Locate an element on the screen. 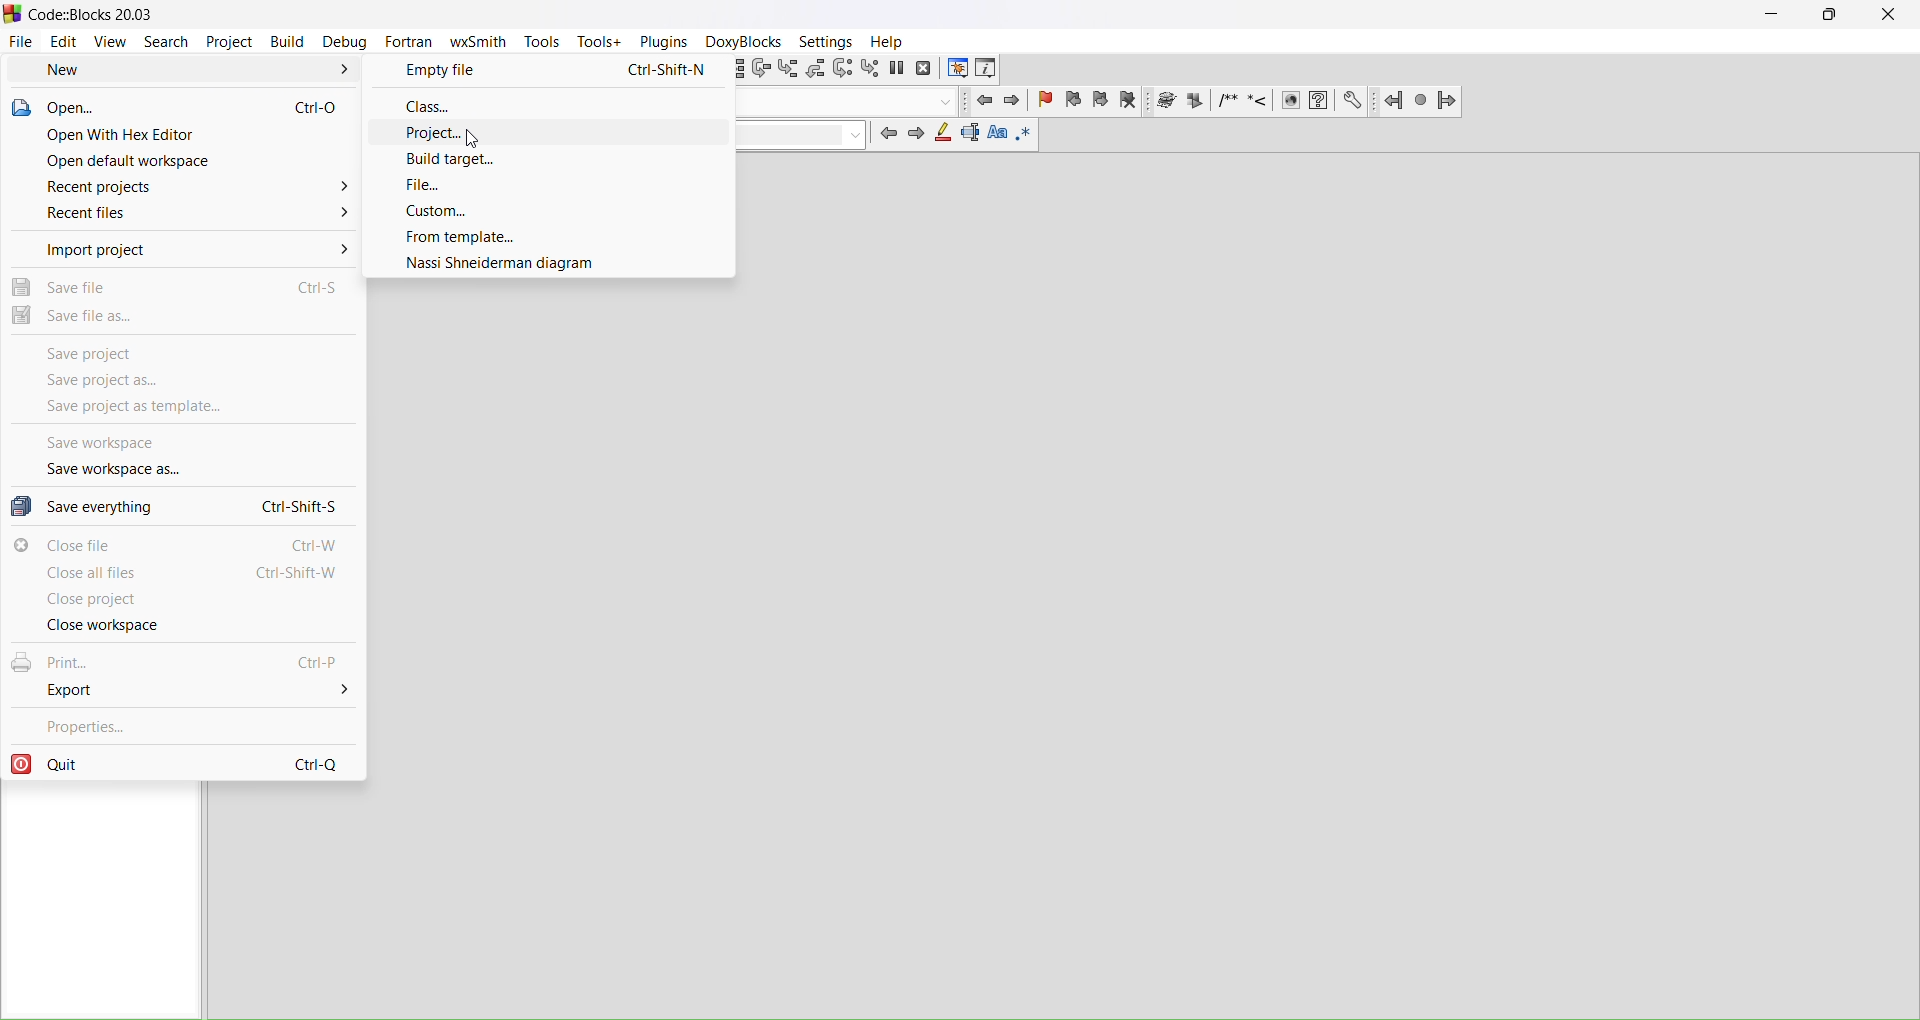 The width and height of the screenshot is (1920, 1020). clear is located at coordinates (808, 136).